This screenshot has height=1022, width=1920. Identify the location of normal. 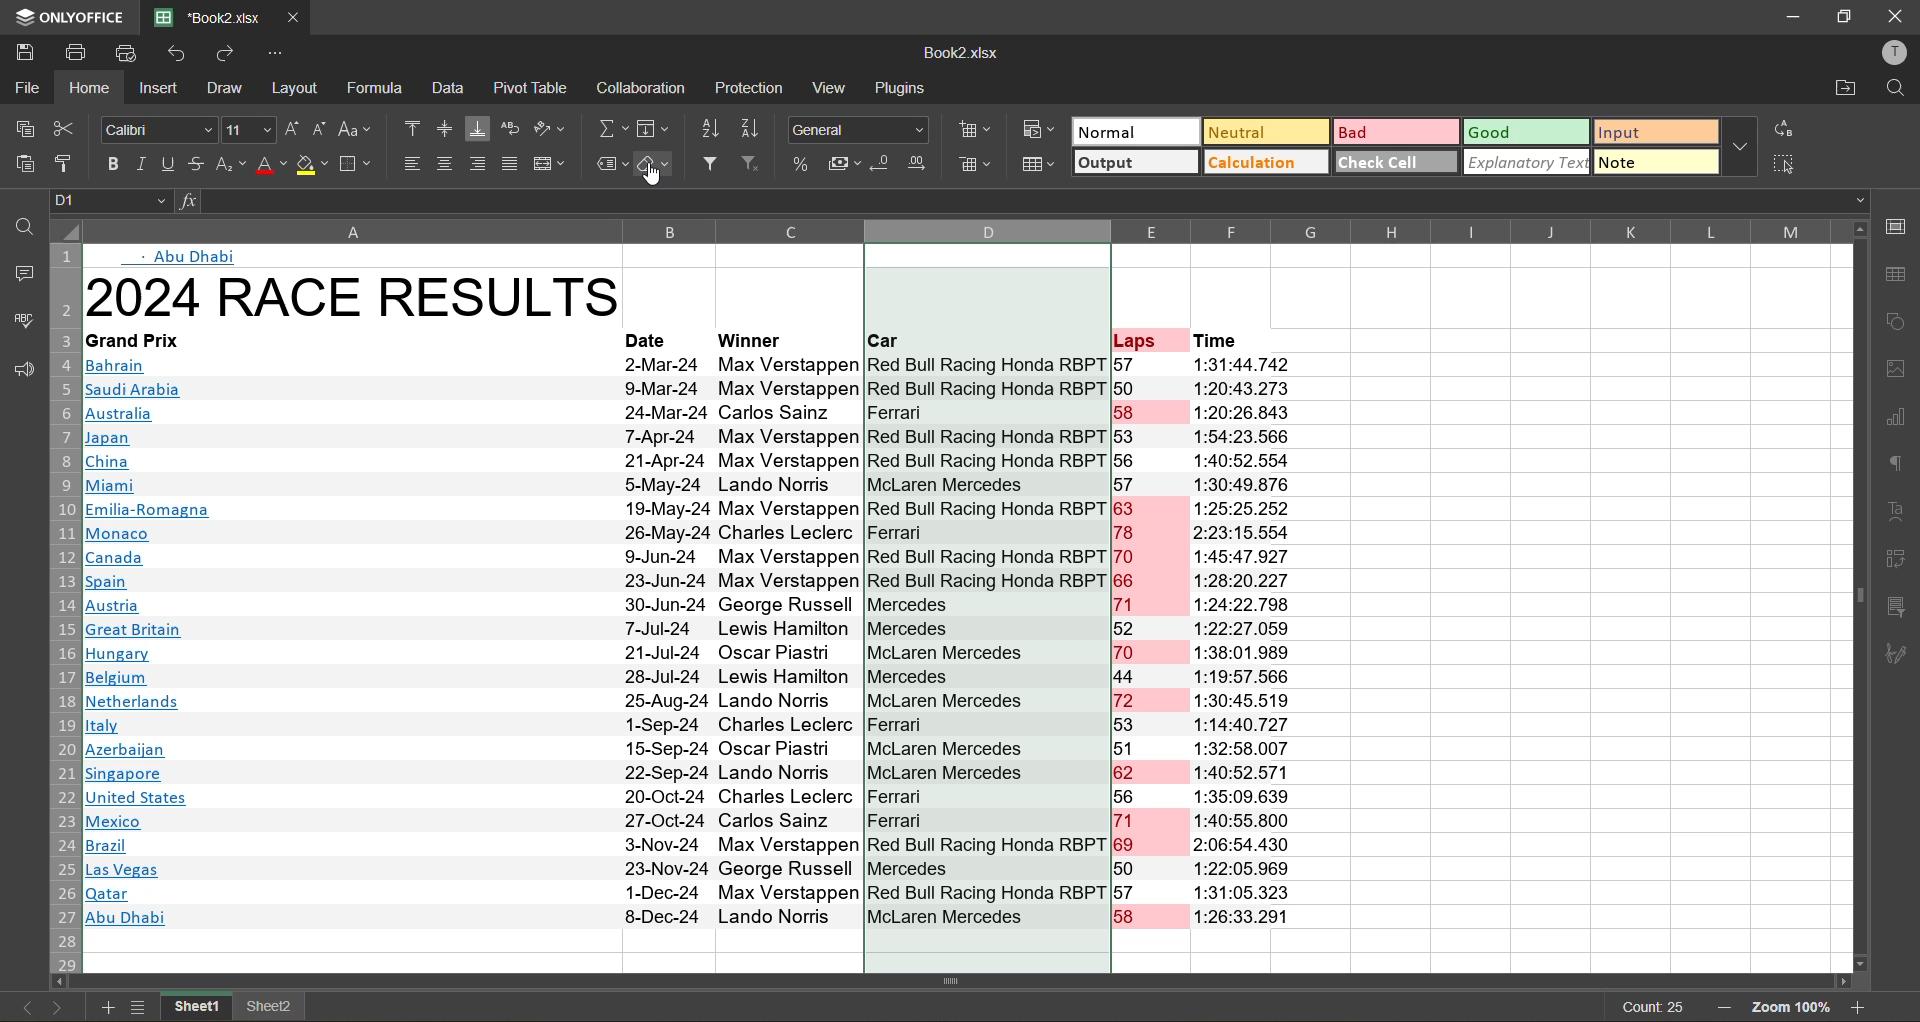
(1138, 131).